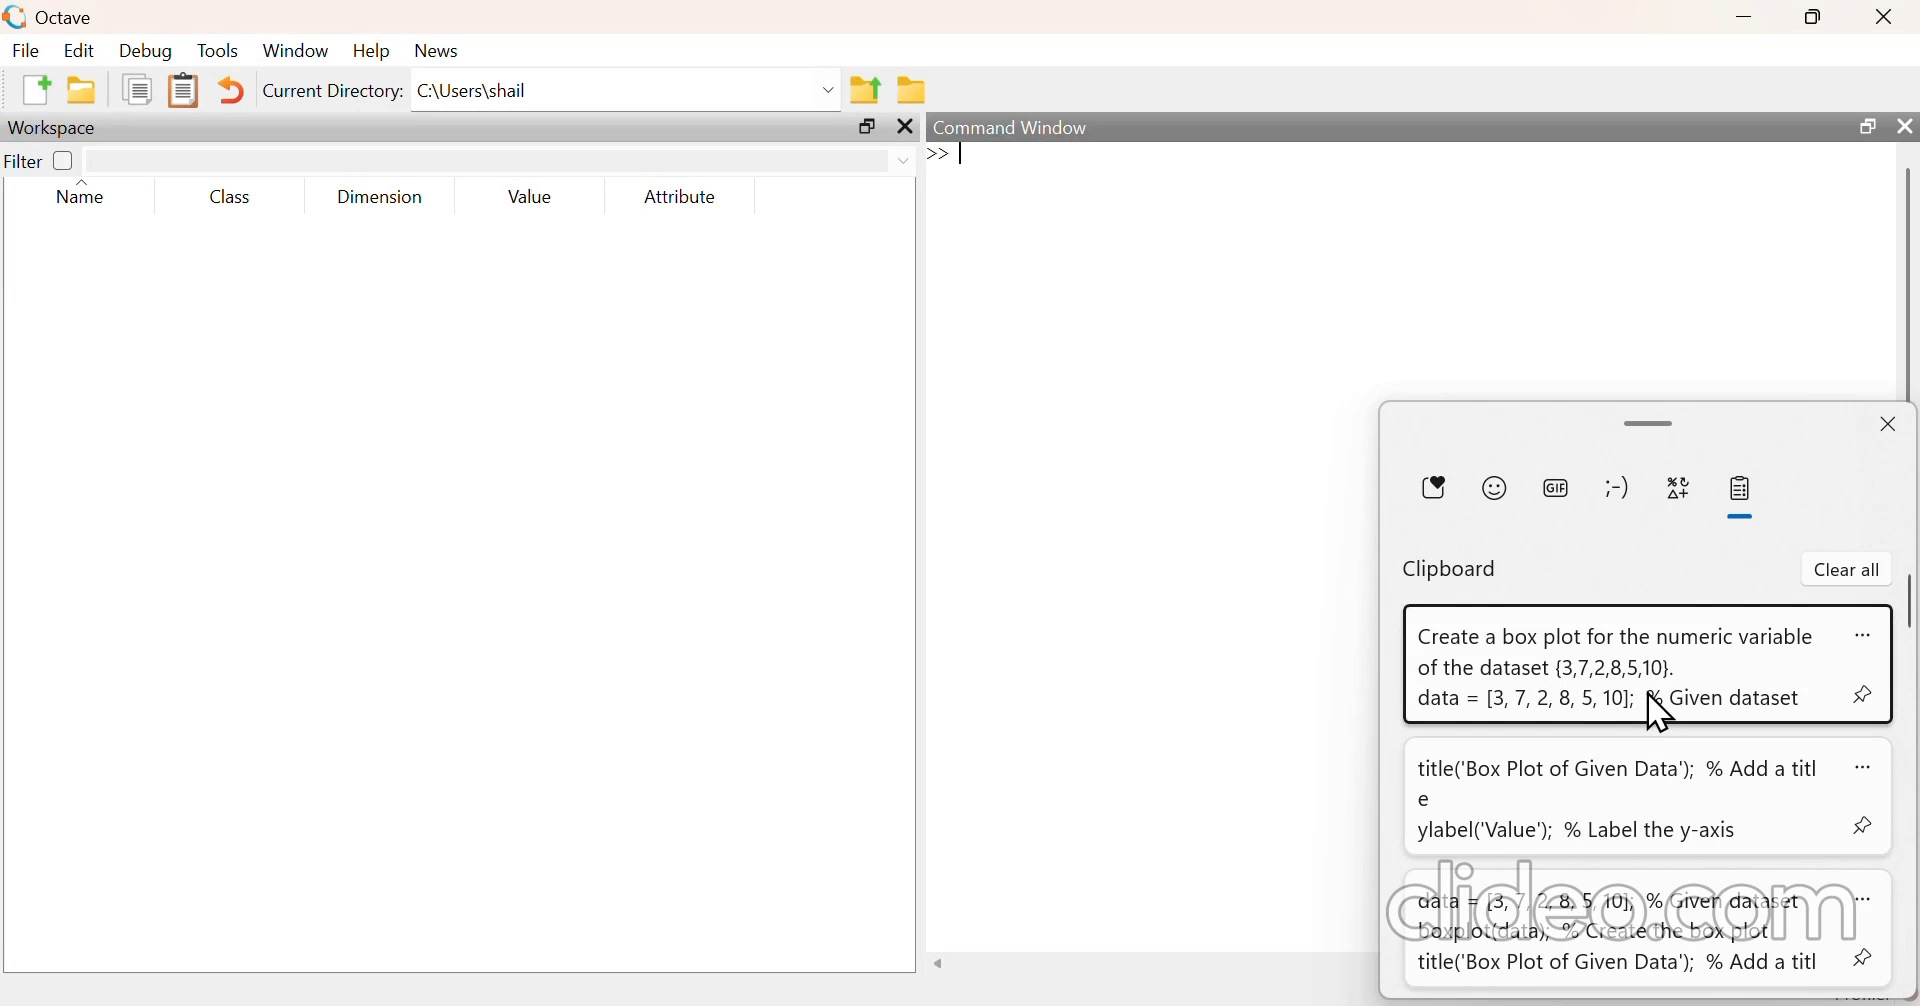  I want to click on one directory up, so click(866, 88).